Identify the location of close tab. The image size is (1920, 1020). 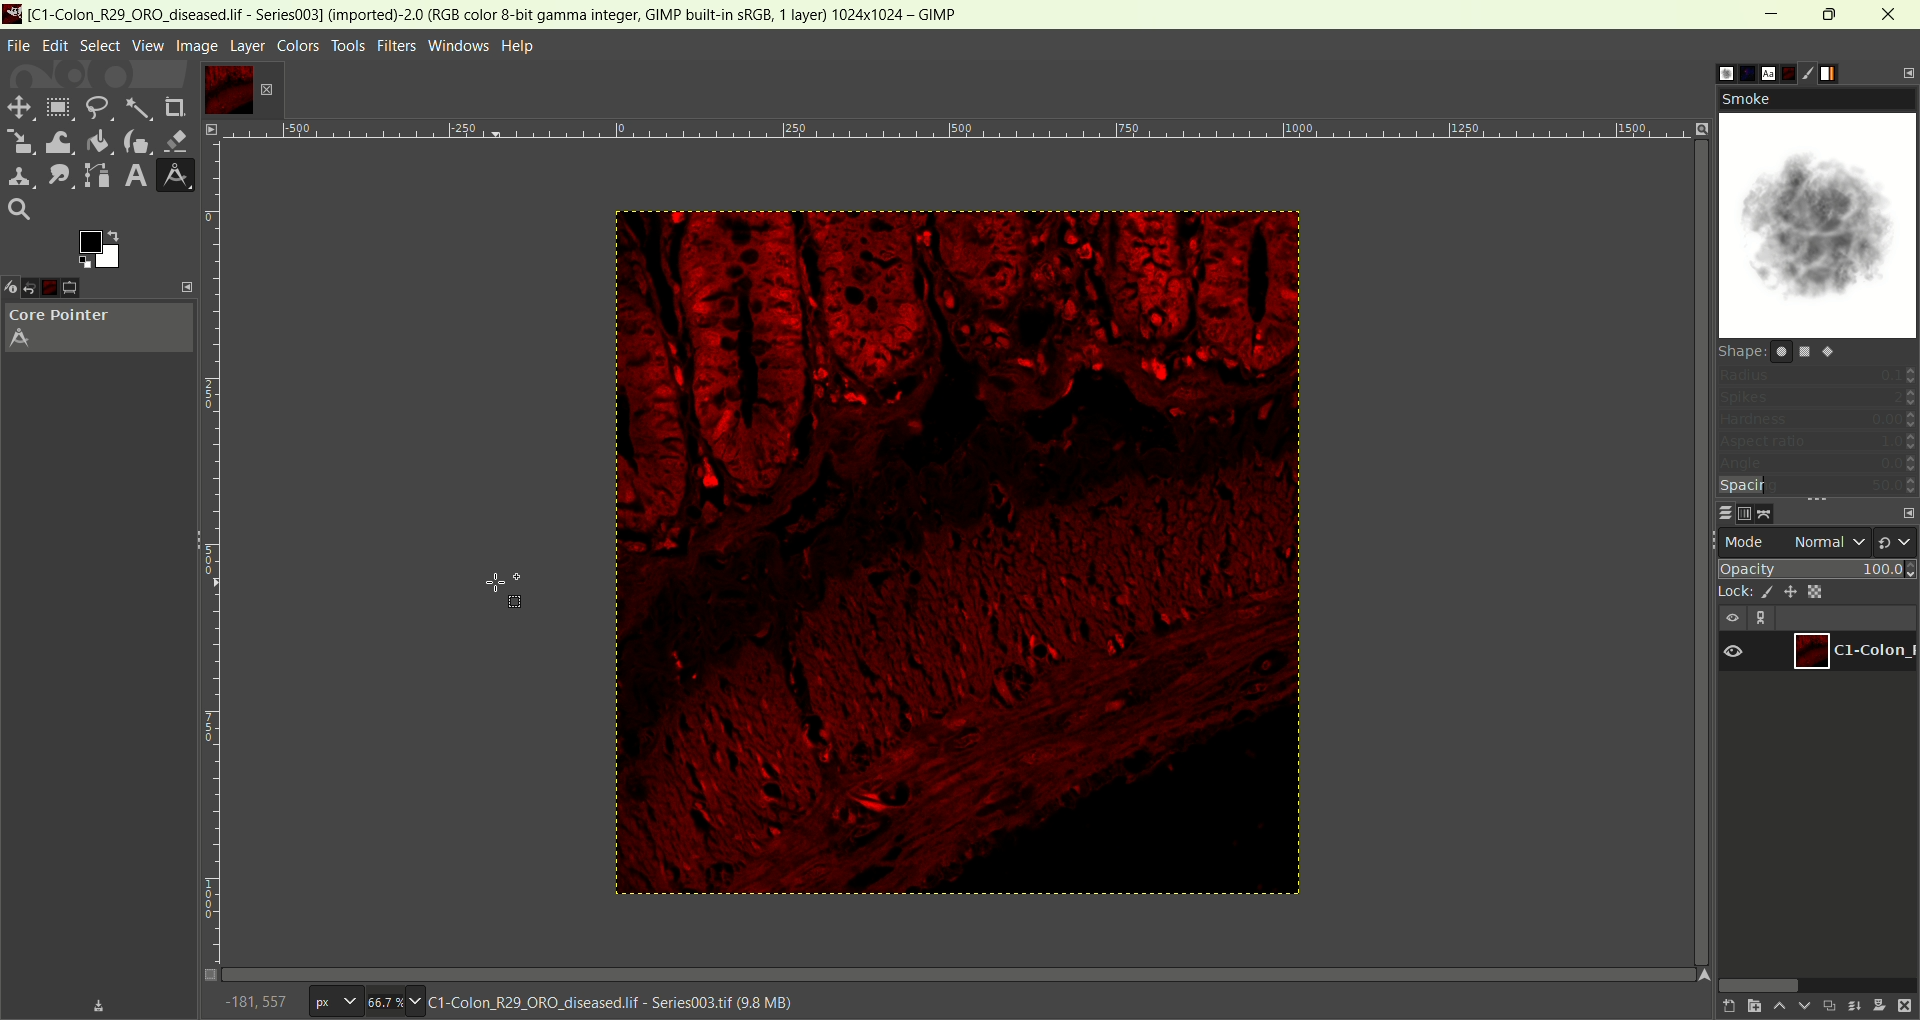
(266, 90).